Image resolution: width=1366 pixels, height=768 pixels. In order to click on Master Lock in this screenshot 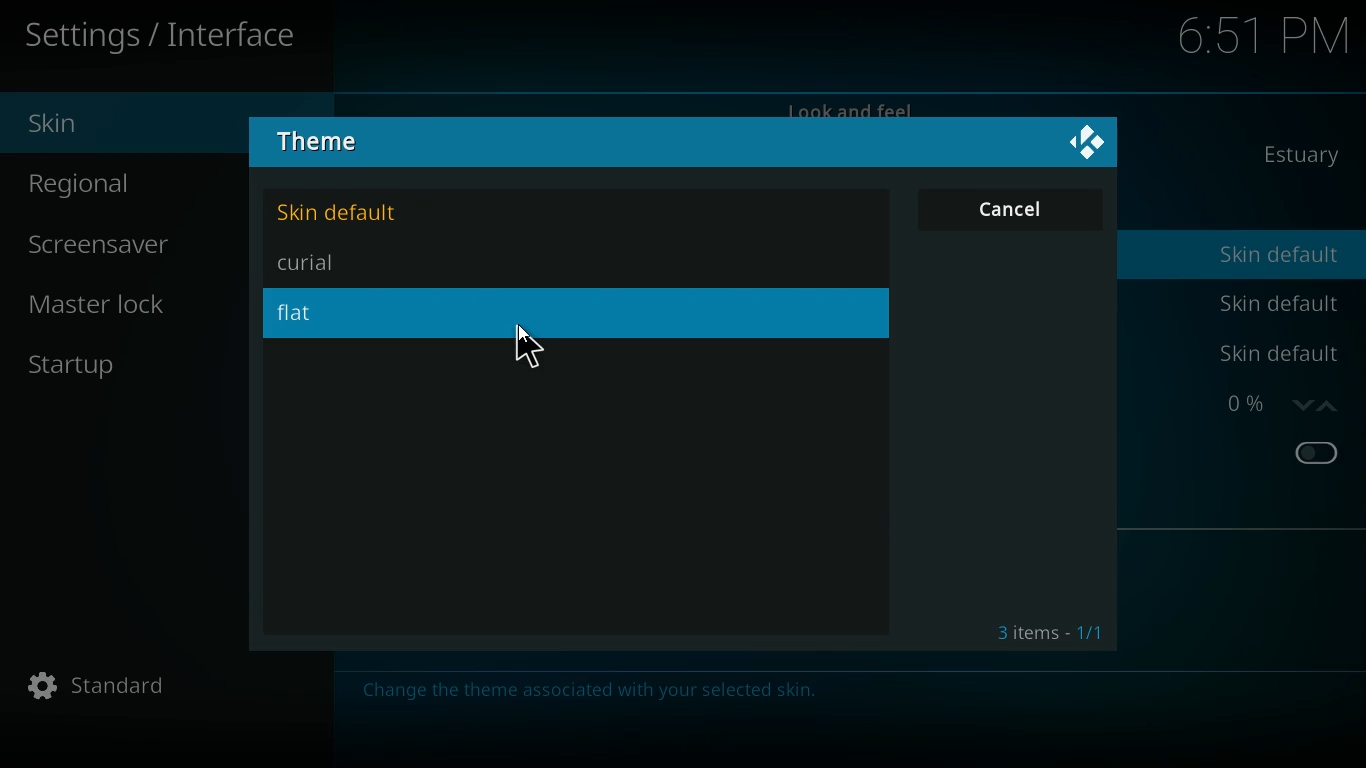, I will do `click(106, 301)`.